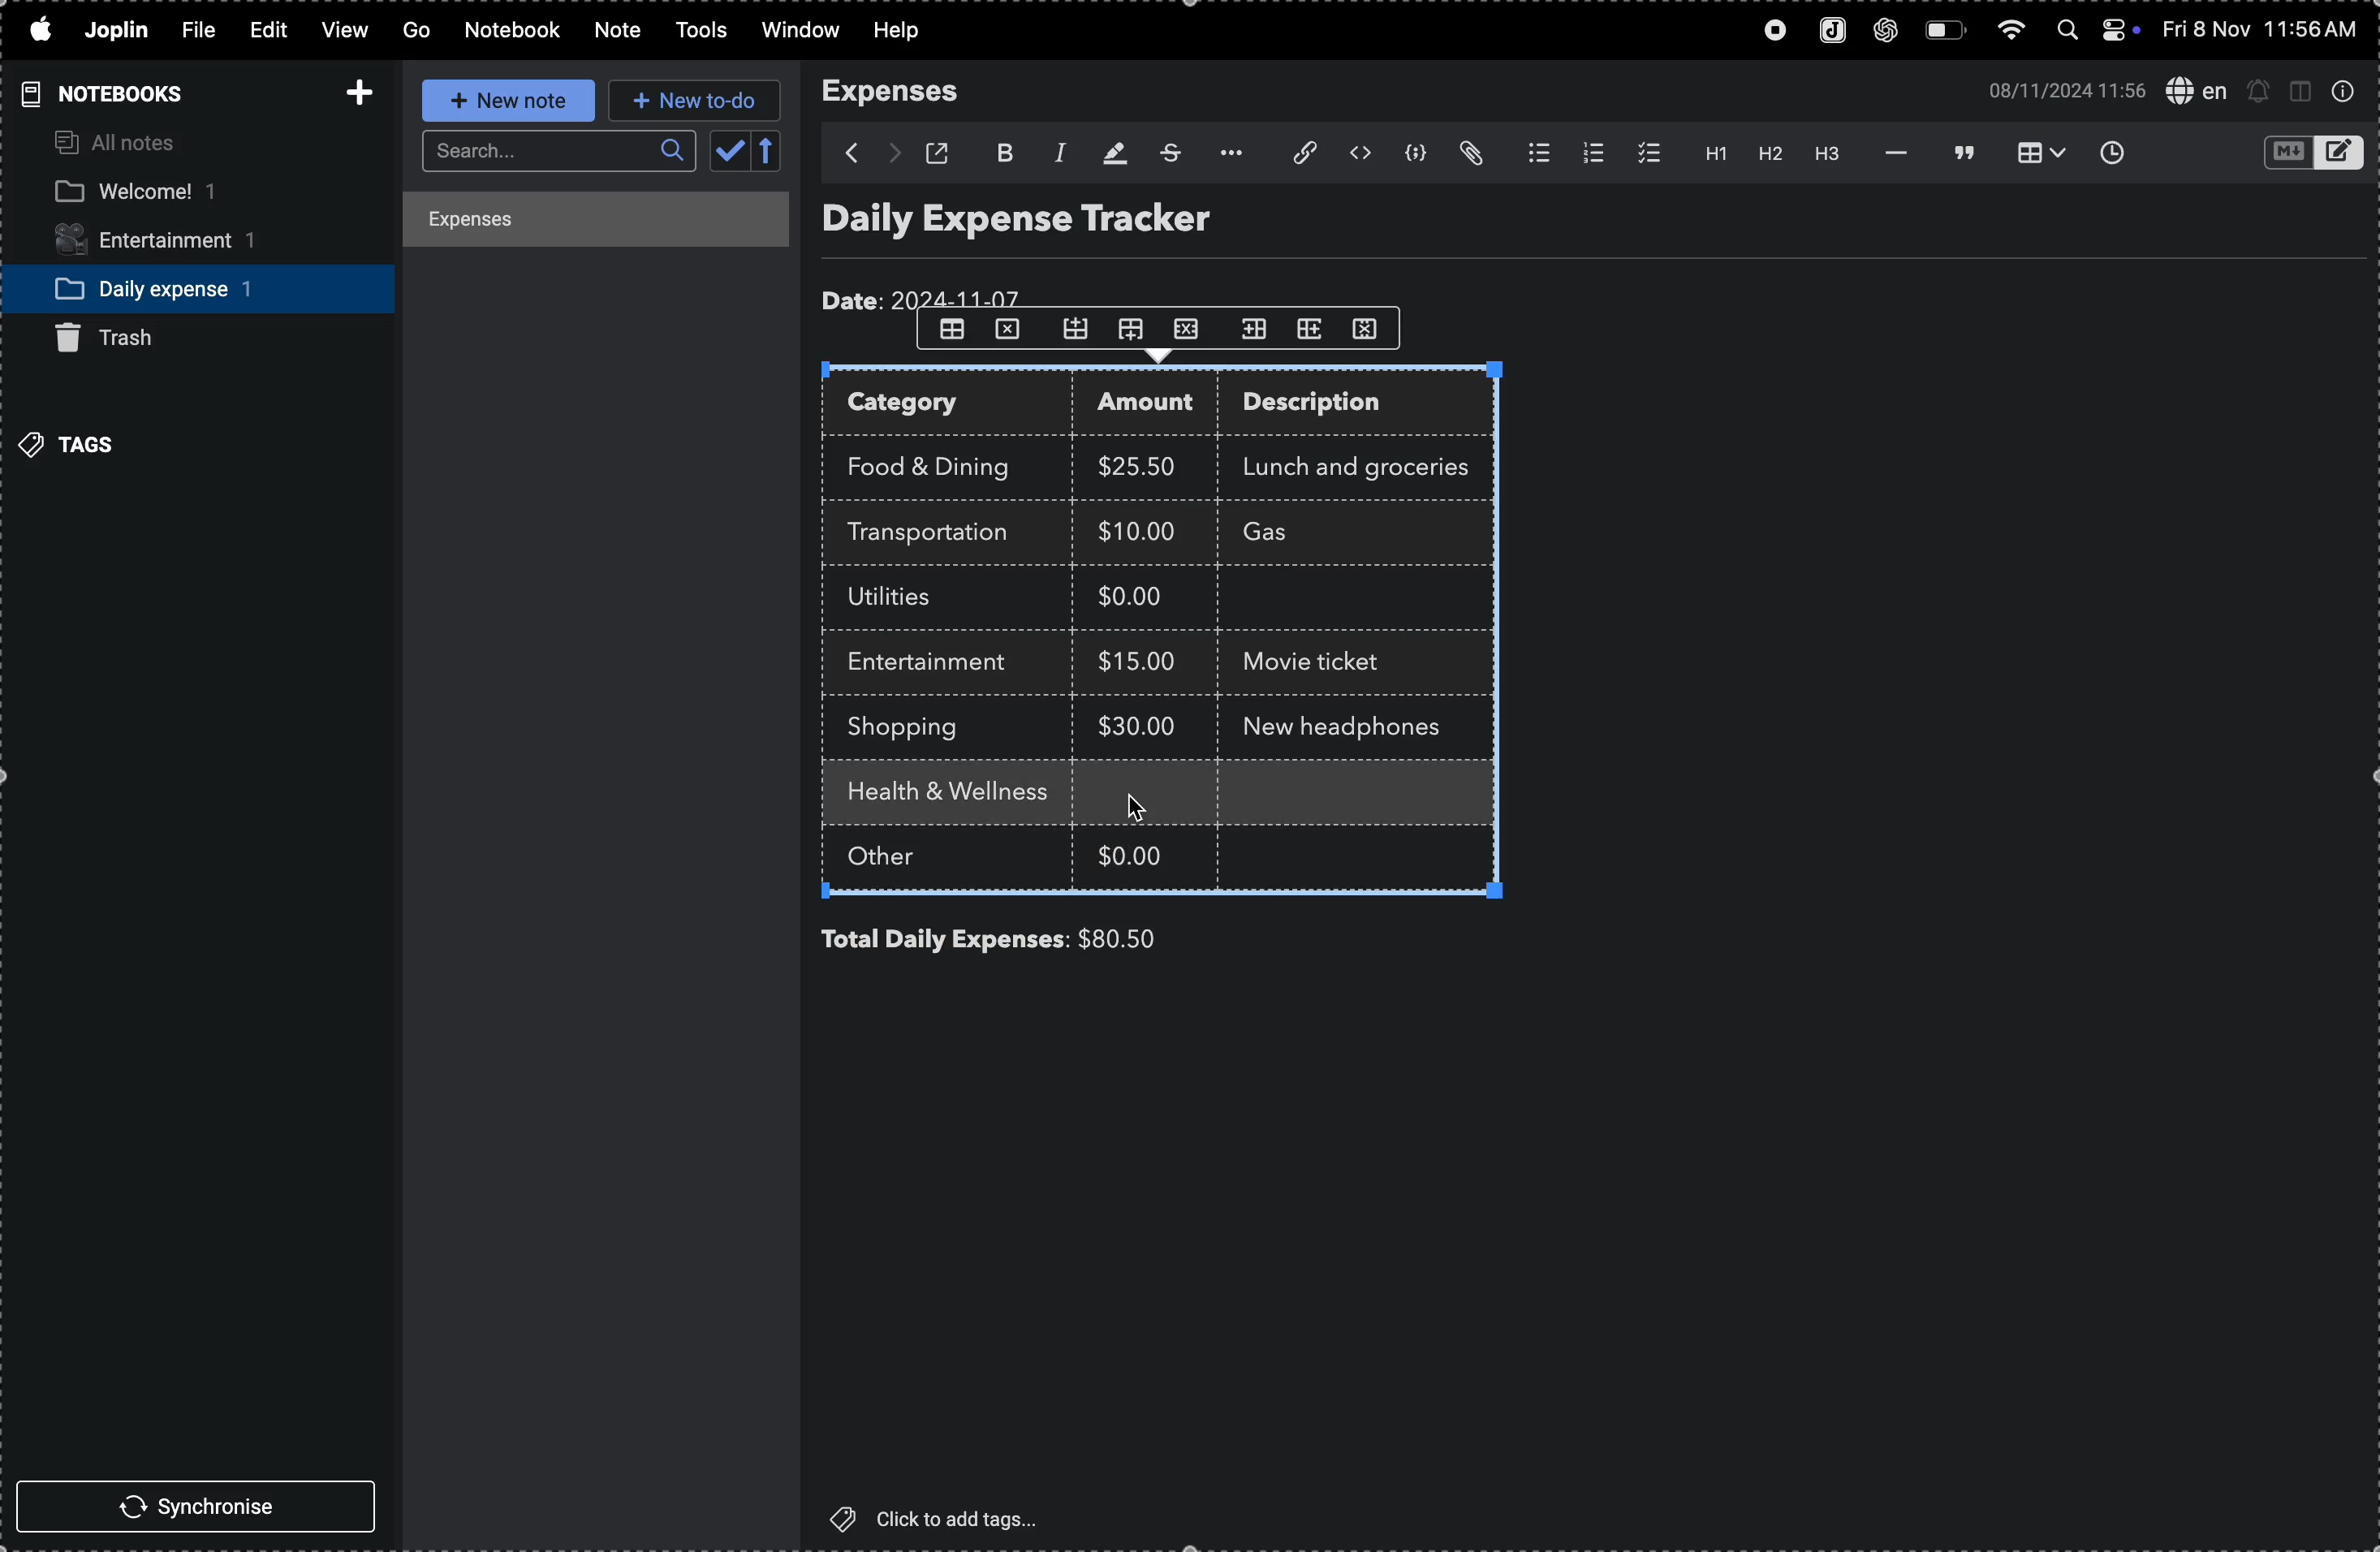  What do you see at coordinates (340, 32) in the screenshot?
I see `view` at bounding box center [340, 32].